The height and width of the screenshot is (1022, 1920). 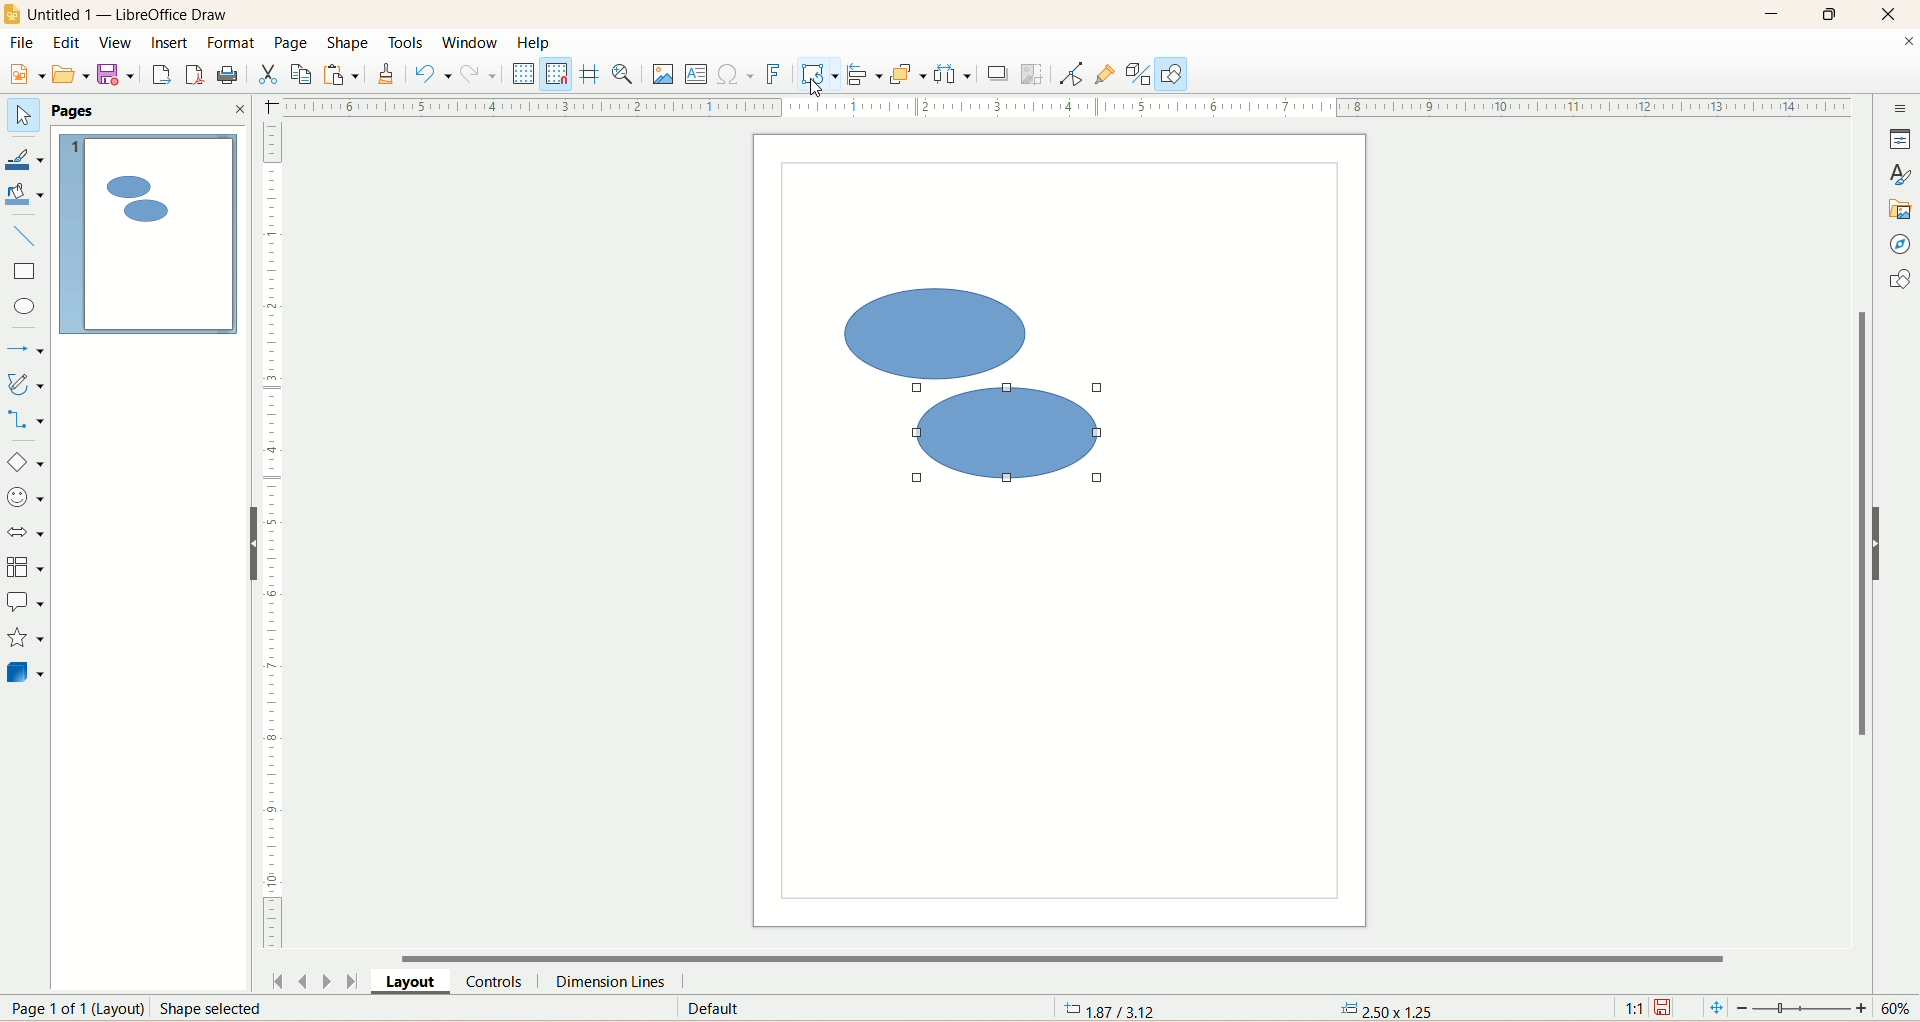 What do you see at coordinates (24, 116) in the screenshot?
I see `select` at bounding box center [24, 116].